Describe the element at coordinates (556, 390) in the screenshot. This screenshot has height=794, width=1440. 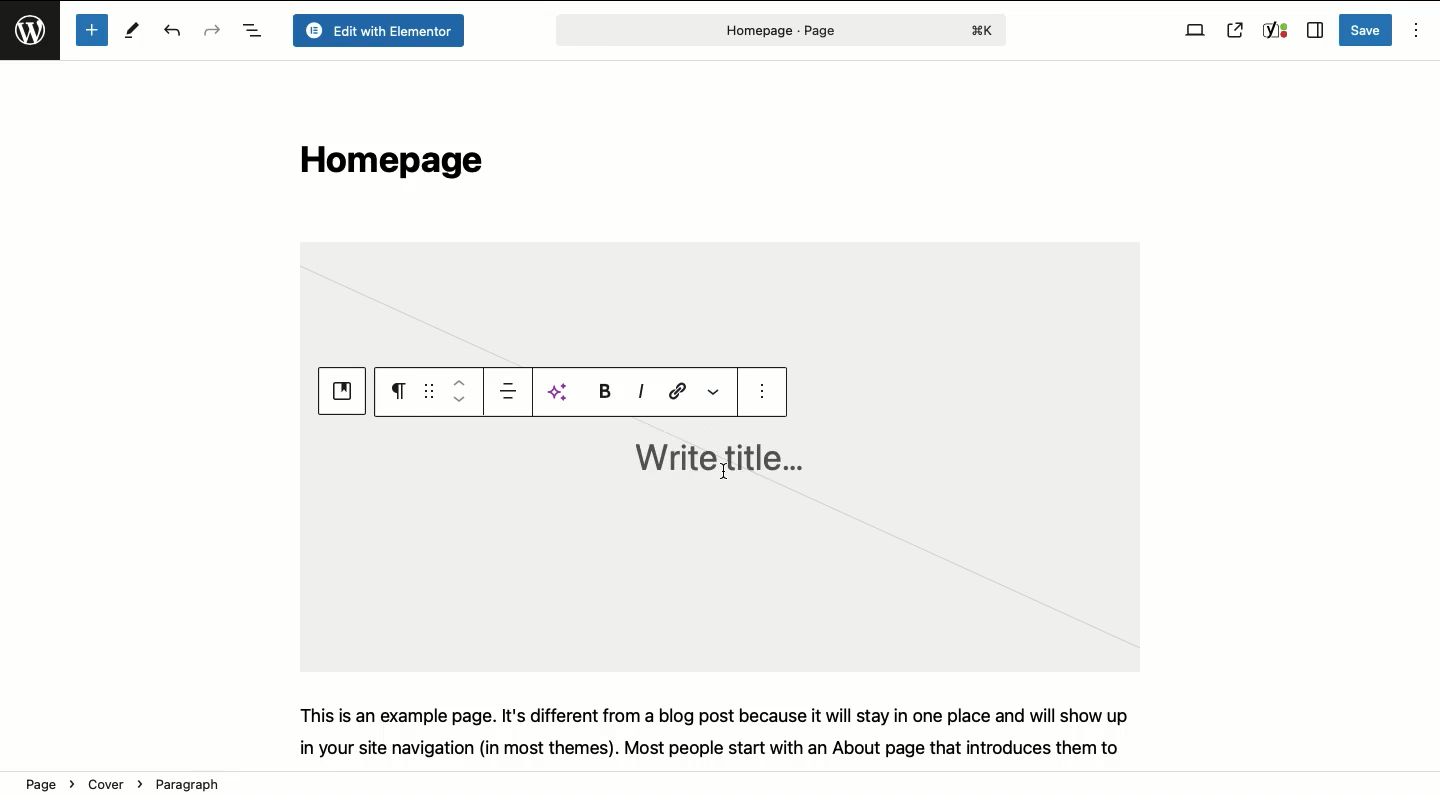
I see `AI` at that location.